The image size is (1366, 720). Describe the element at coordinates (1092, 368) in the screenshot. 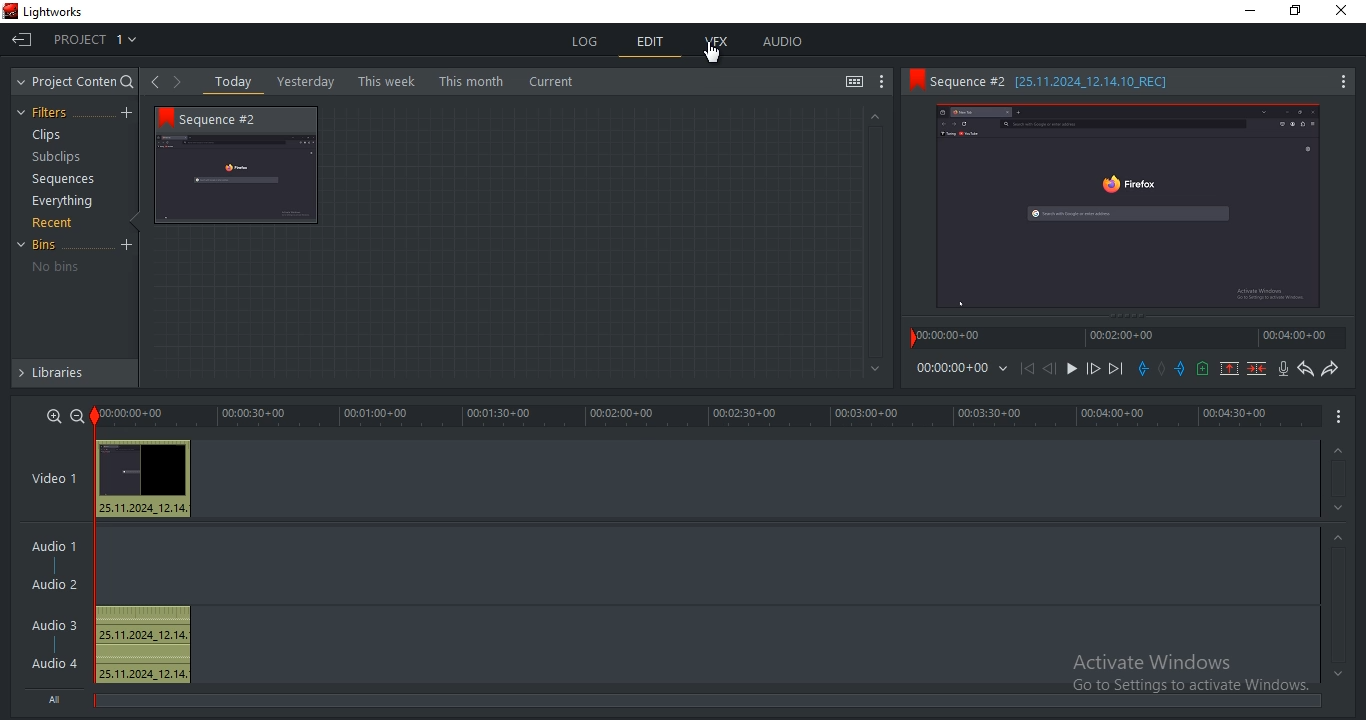

I see `nudge one frame forward` at that location.